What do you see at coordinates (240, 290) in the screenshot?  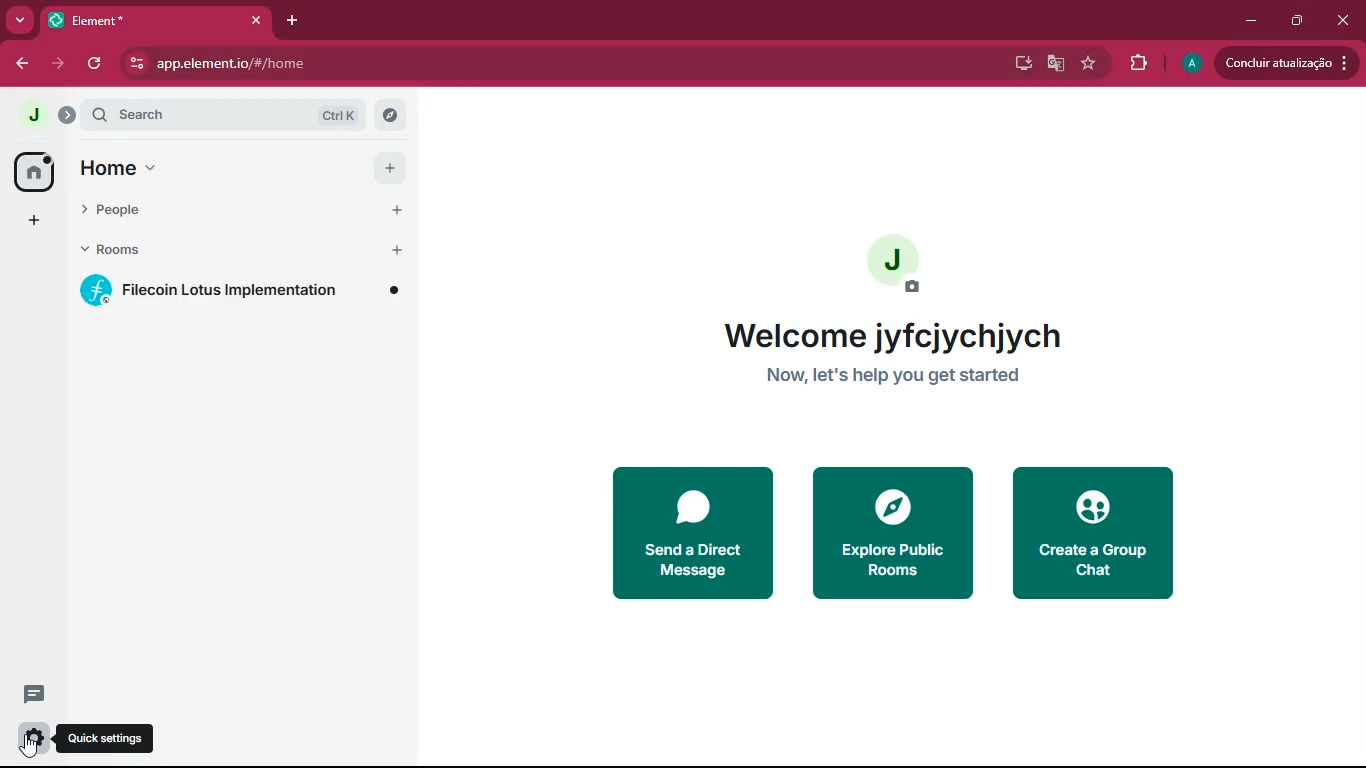 I see `filecoin lotus implementation` at bounding box center [240, 290].